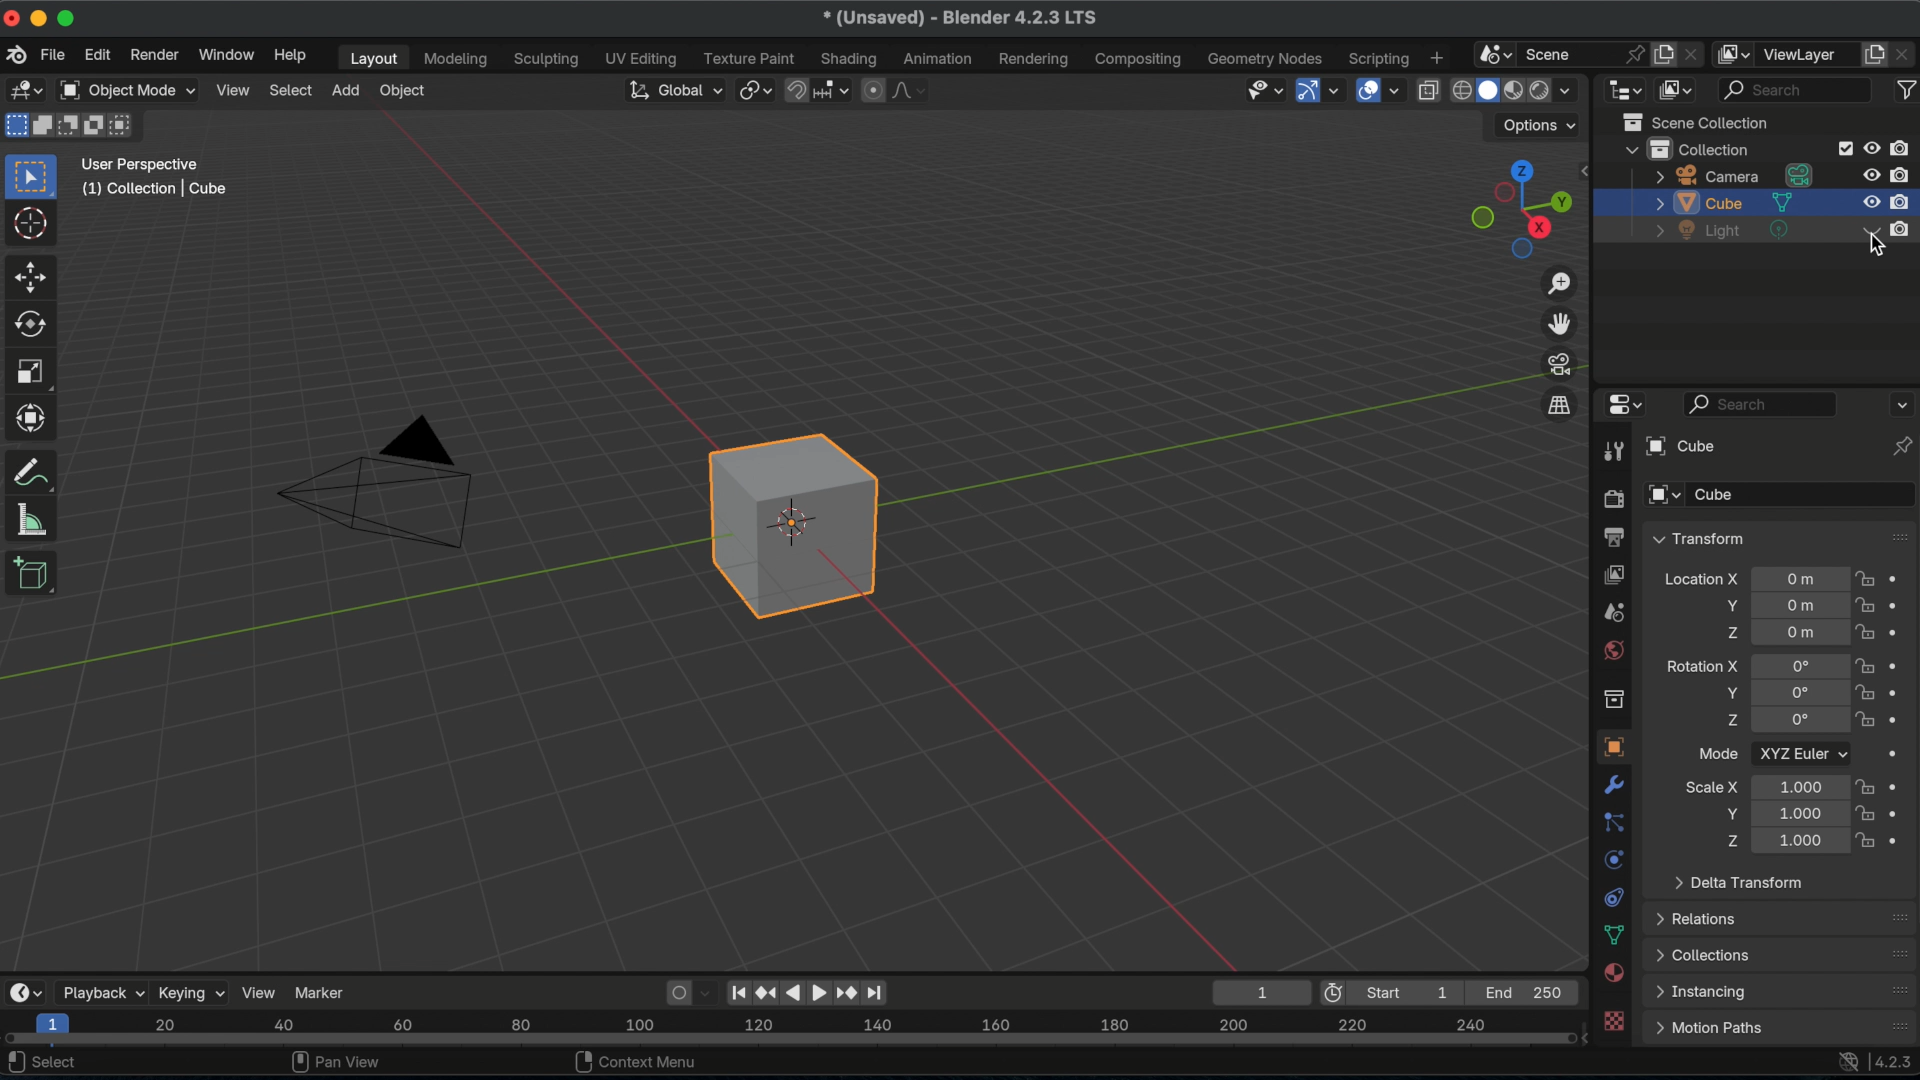 The image size is (1920, 1080). Describe the element at coordinates (1896, 916) in the screenshot. I see `drag handle` at that location.